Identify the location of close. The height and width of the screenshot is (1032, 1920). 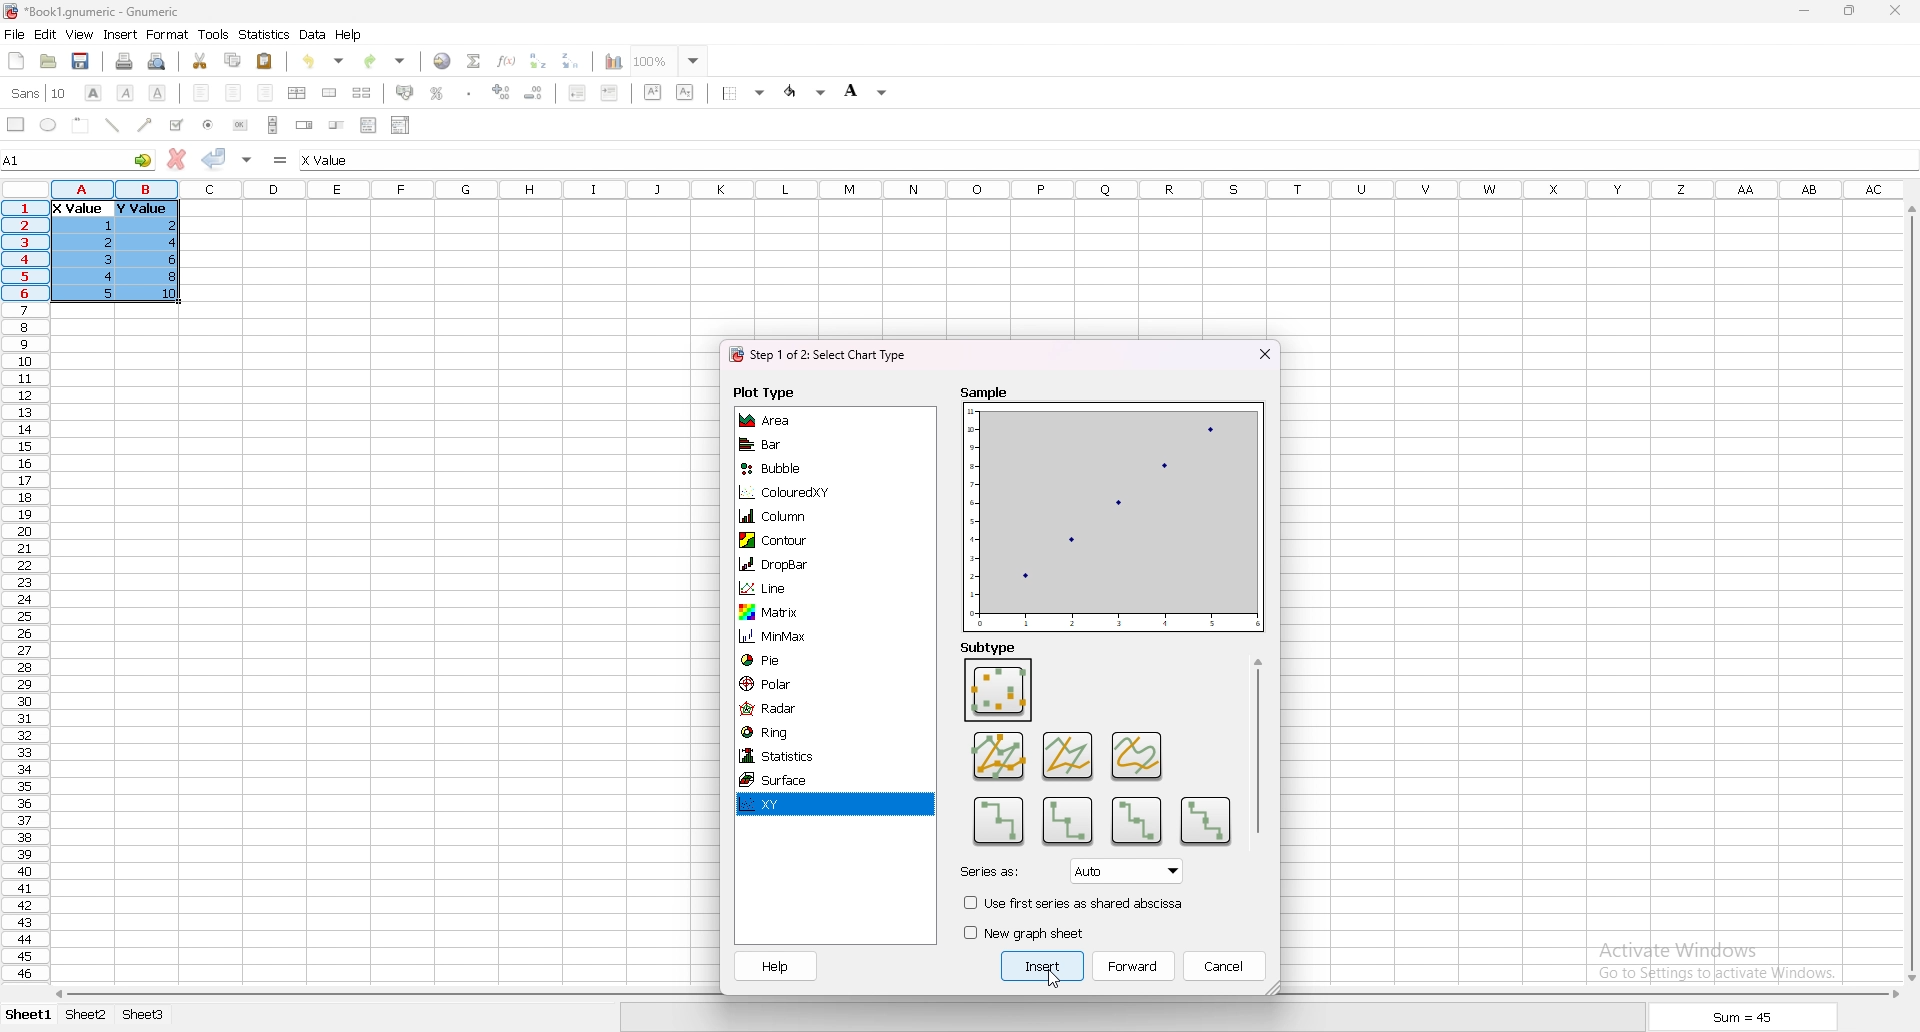
(1895, 10).